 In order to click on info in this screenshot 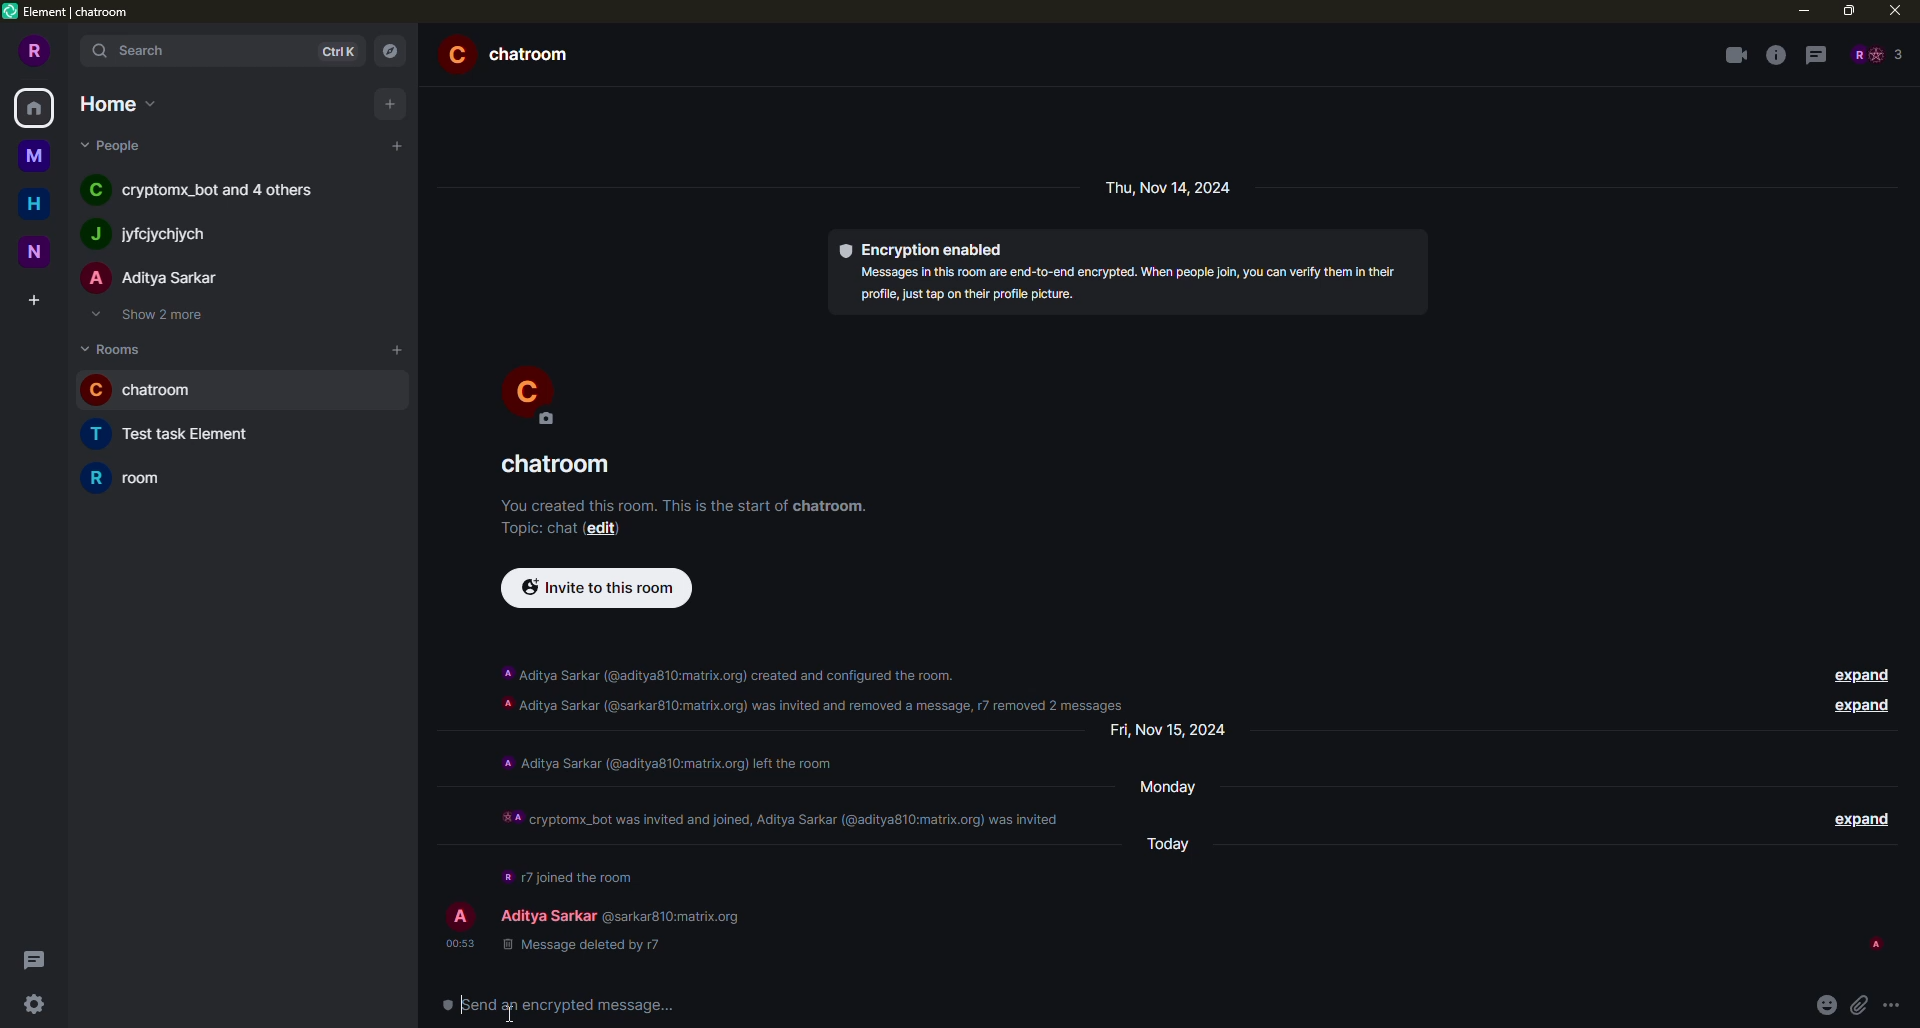, I will do `click(1128, 283)`.